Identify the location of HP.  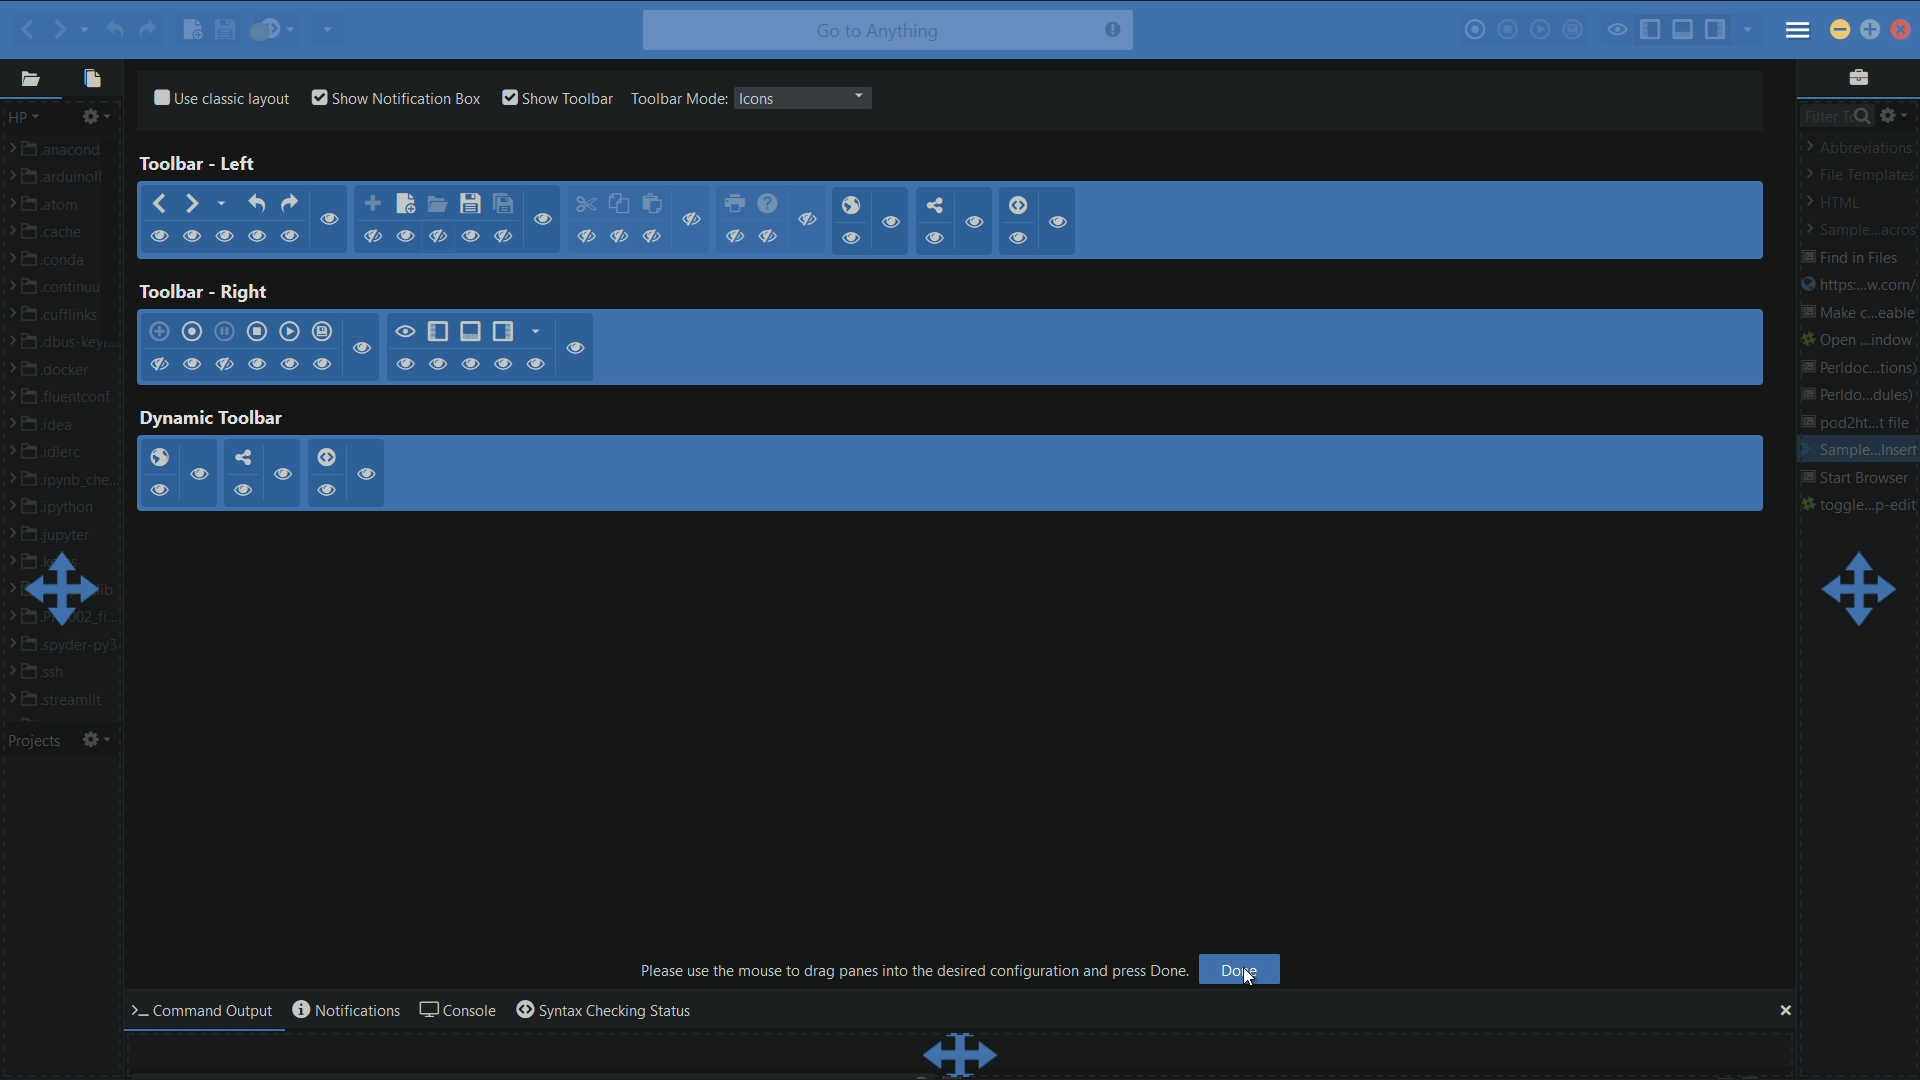
(24, 117).